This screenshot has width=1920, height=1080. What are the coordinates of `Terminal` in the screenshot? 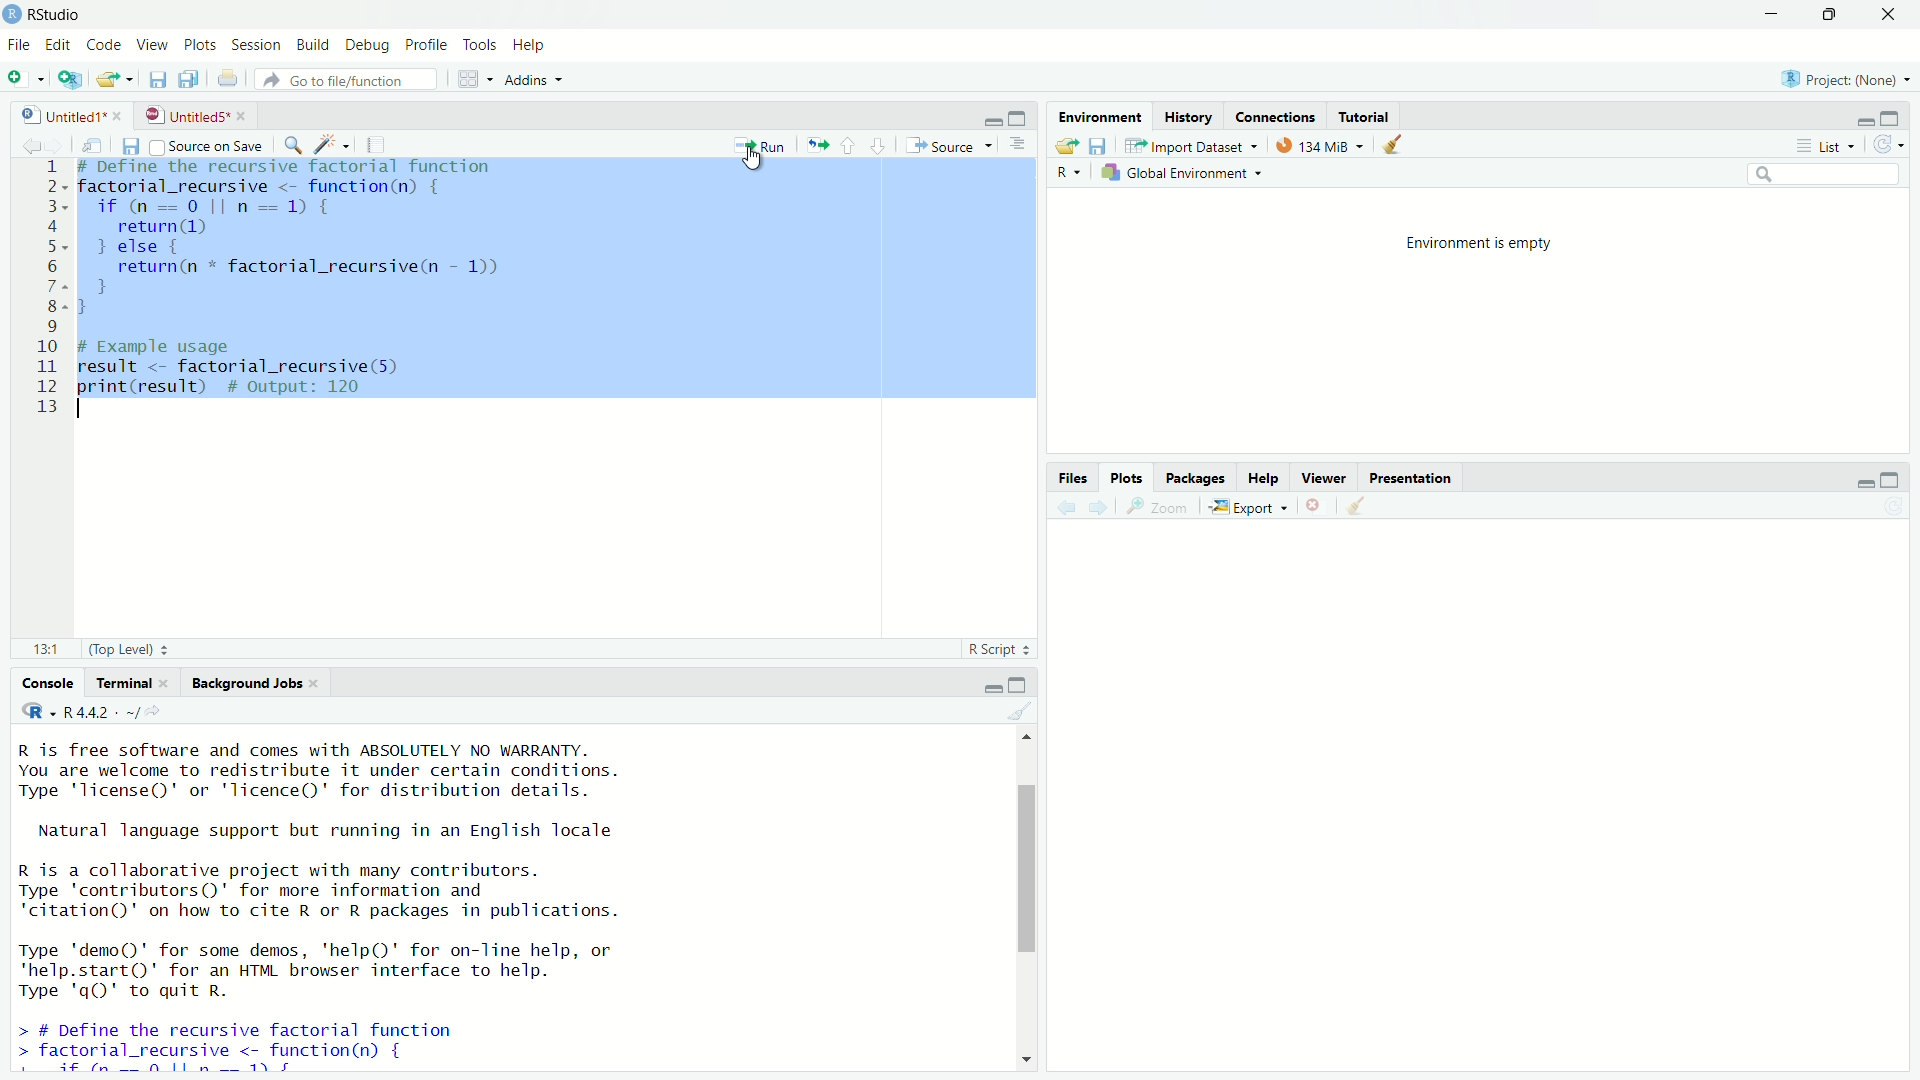 It's located at (136, 683).